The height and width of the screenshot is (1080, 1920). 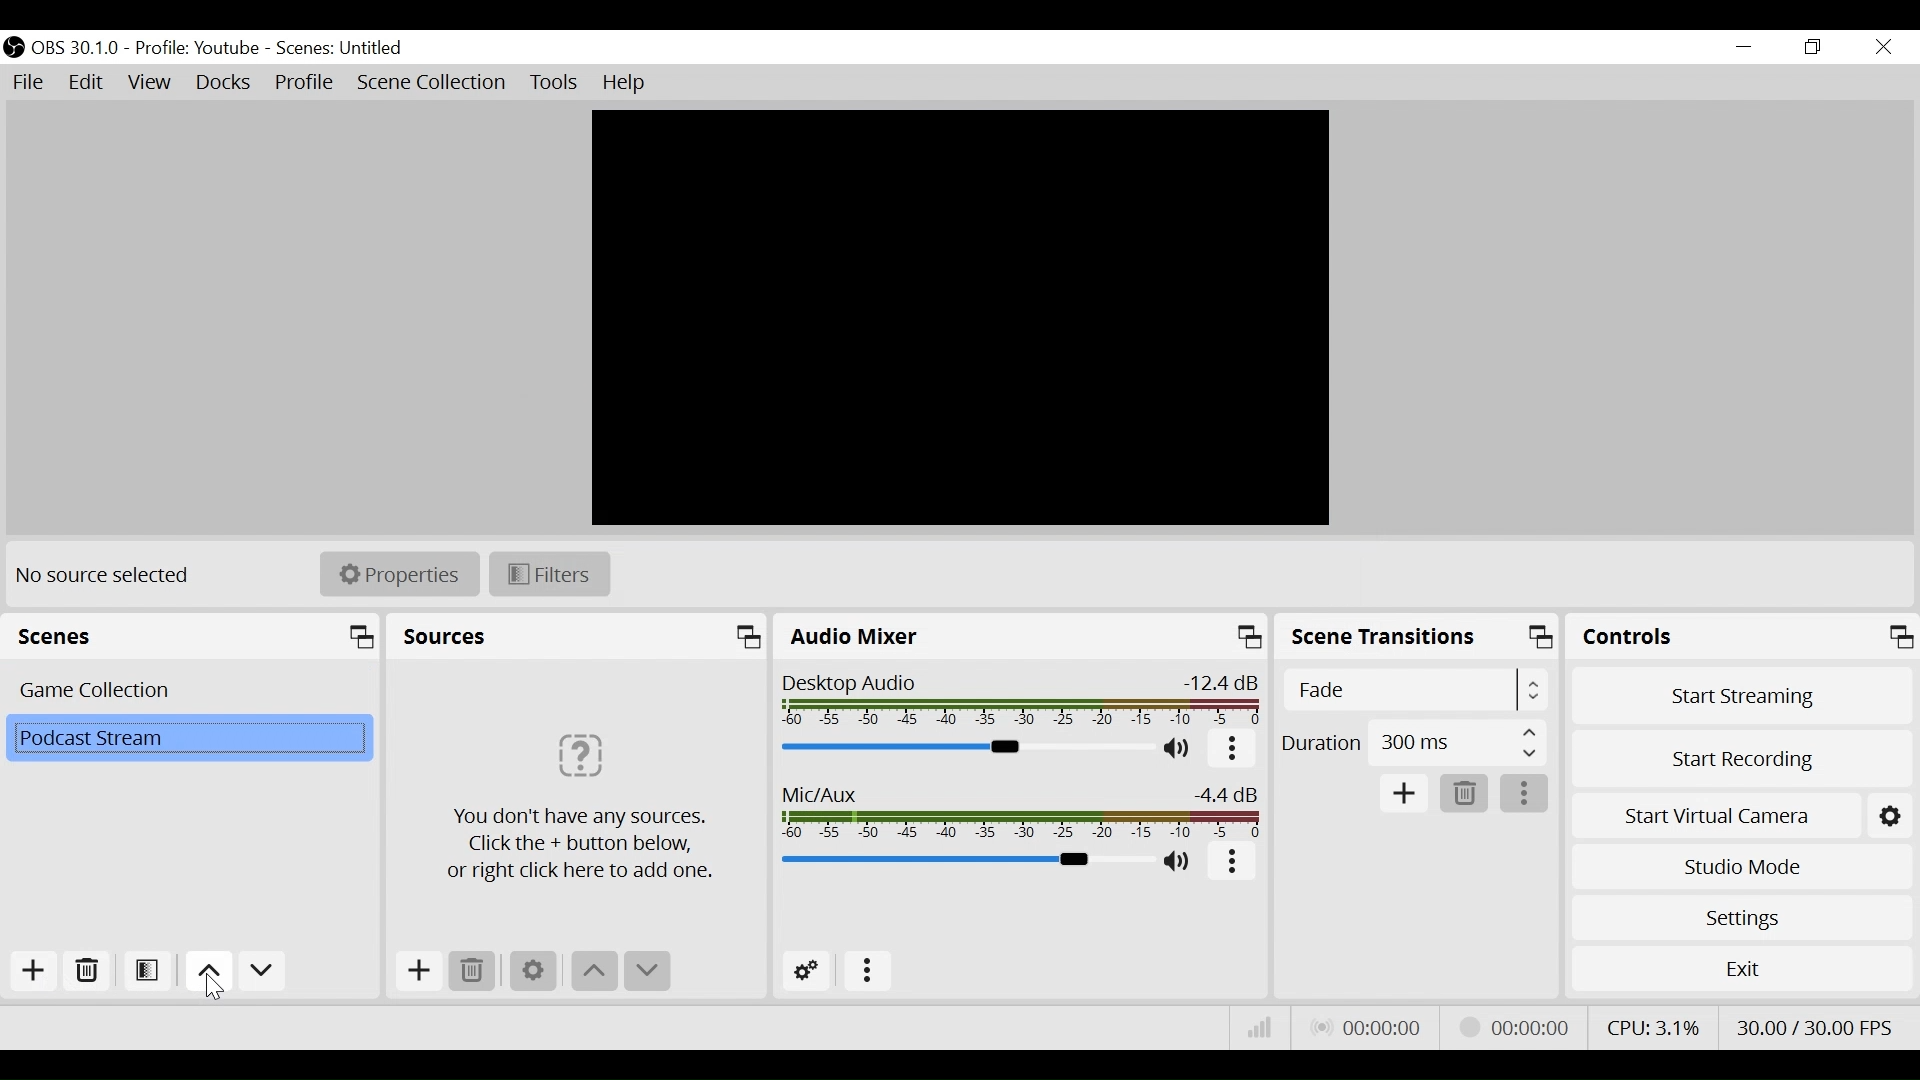 I want to click on more options, so click(x=869, y=971).